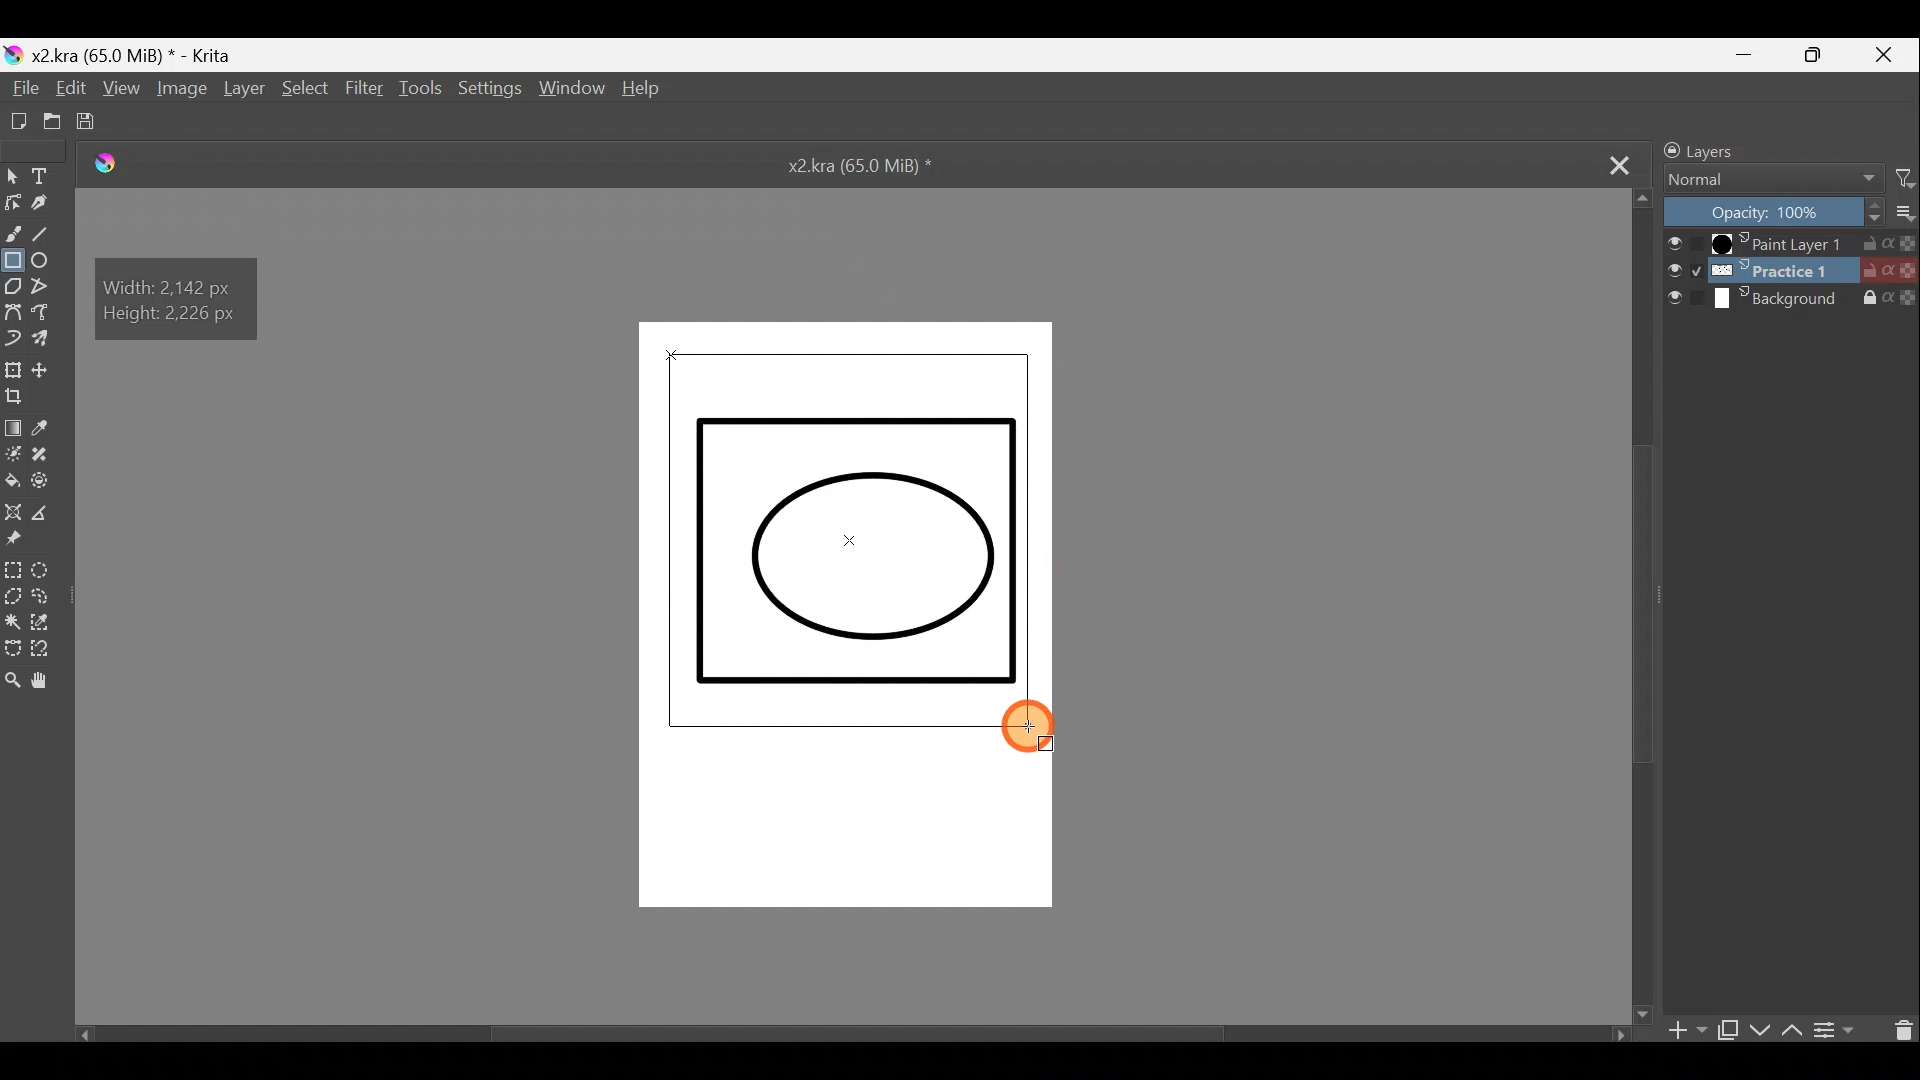 The image size is (1920, 1080). I want to click on Freehand selection tool, so click(44, 598).